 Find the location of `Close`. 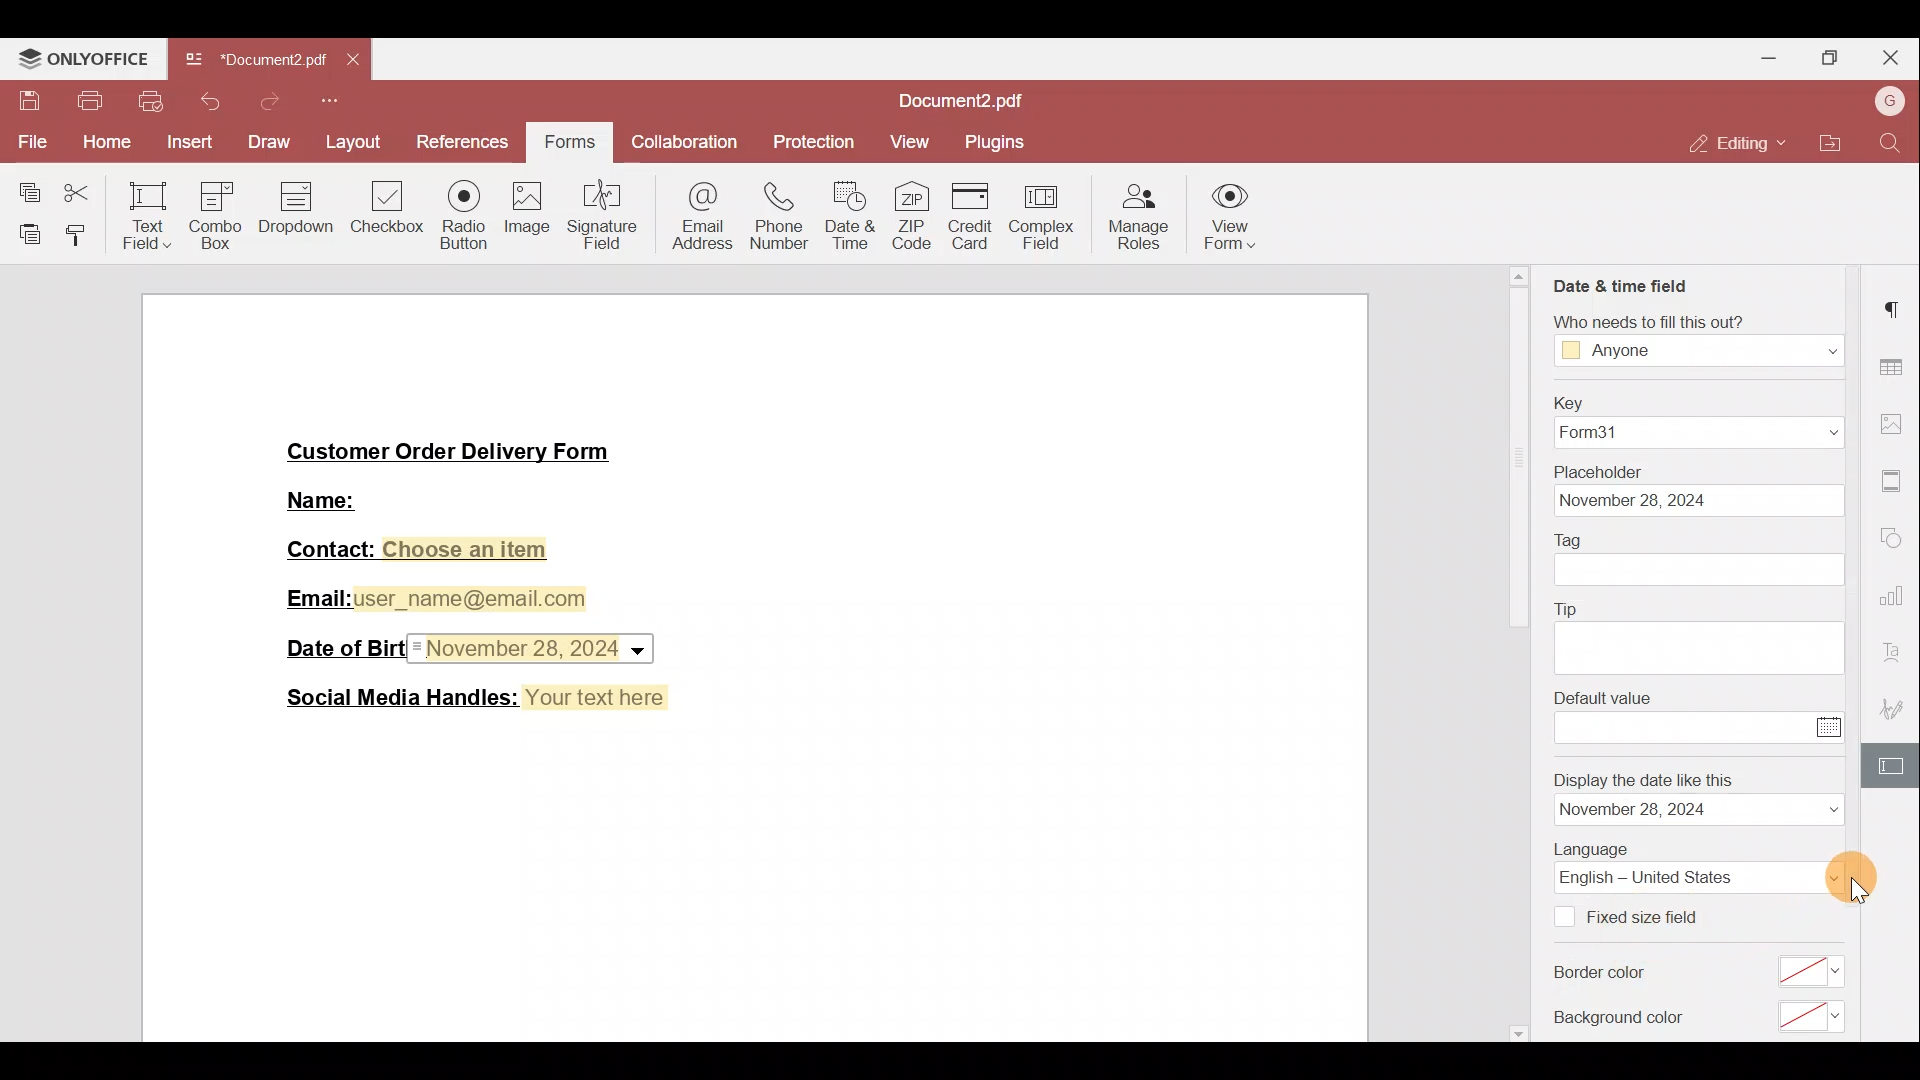

Close is located at coordinates (1891, 58).